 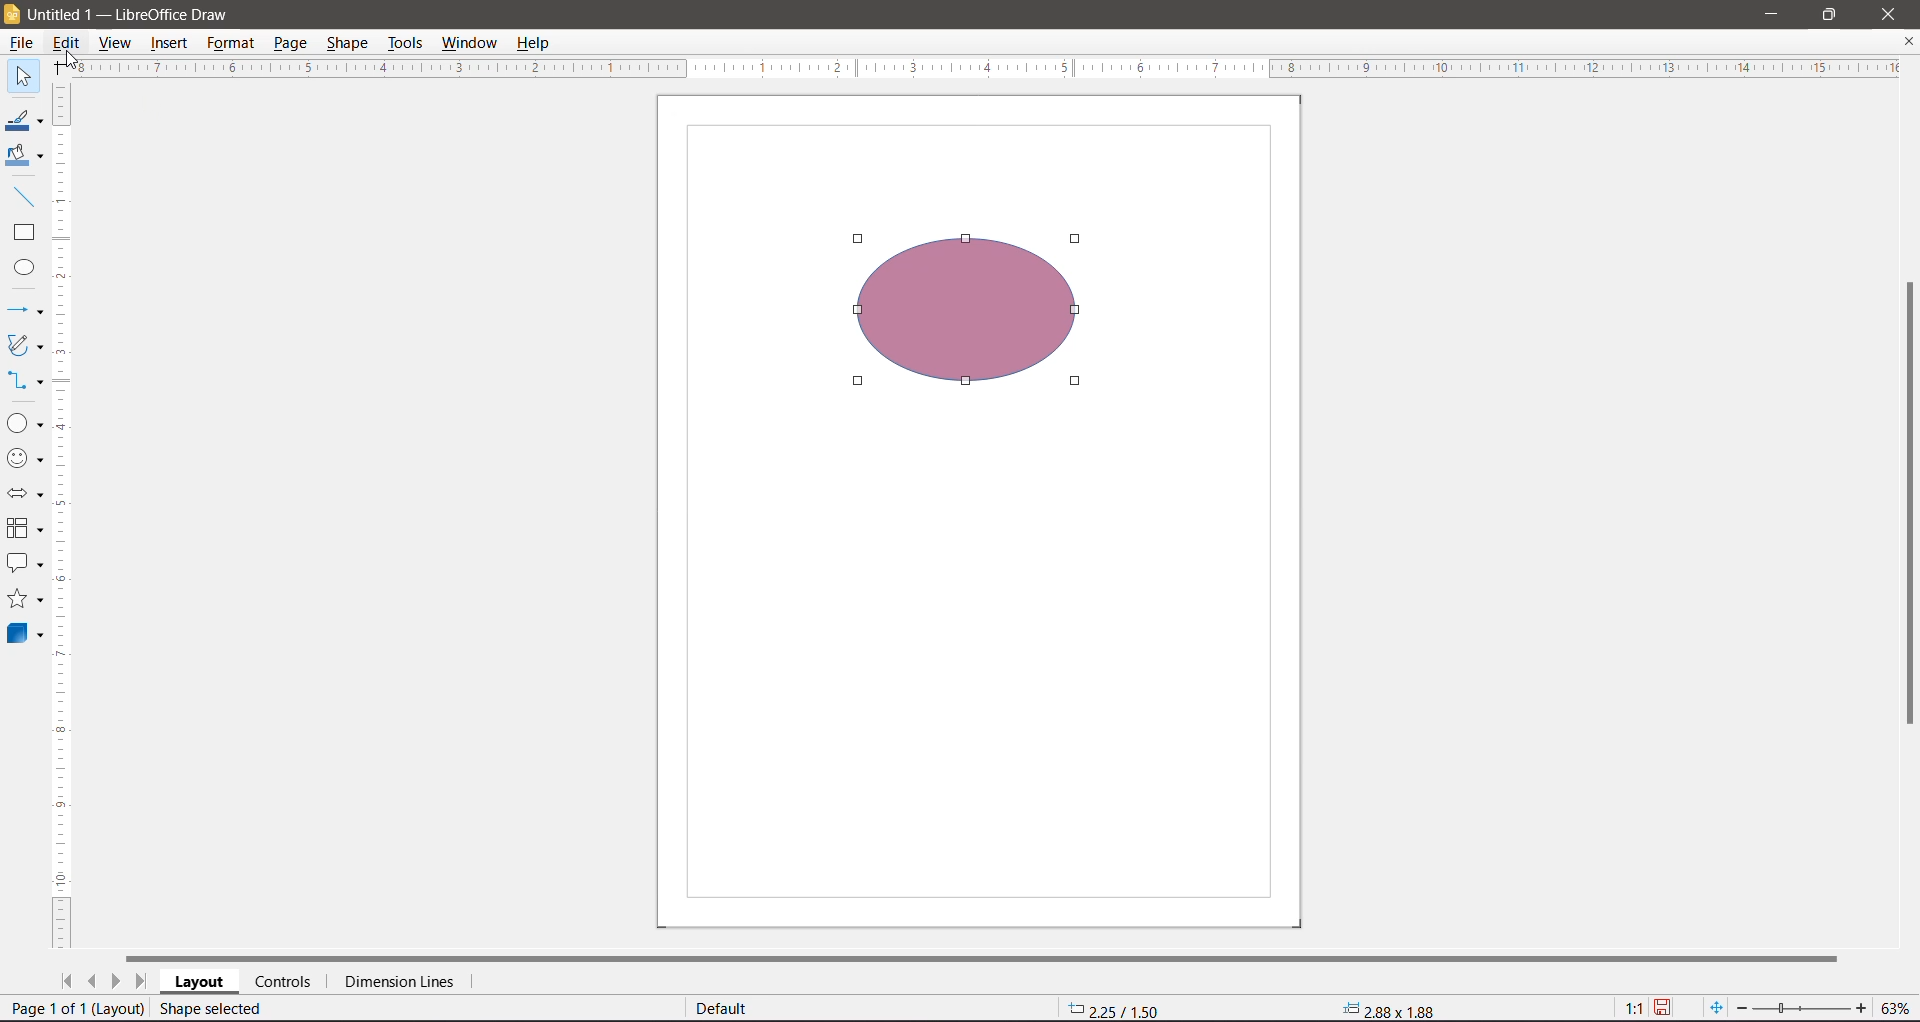 I want to click on Select Tool, so click(x=23, y=77).